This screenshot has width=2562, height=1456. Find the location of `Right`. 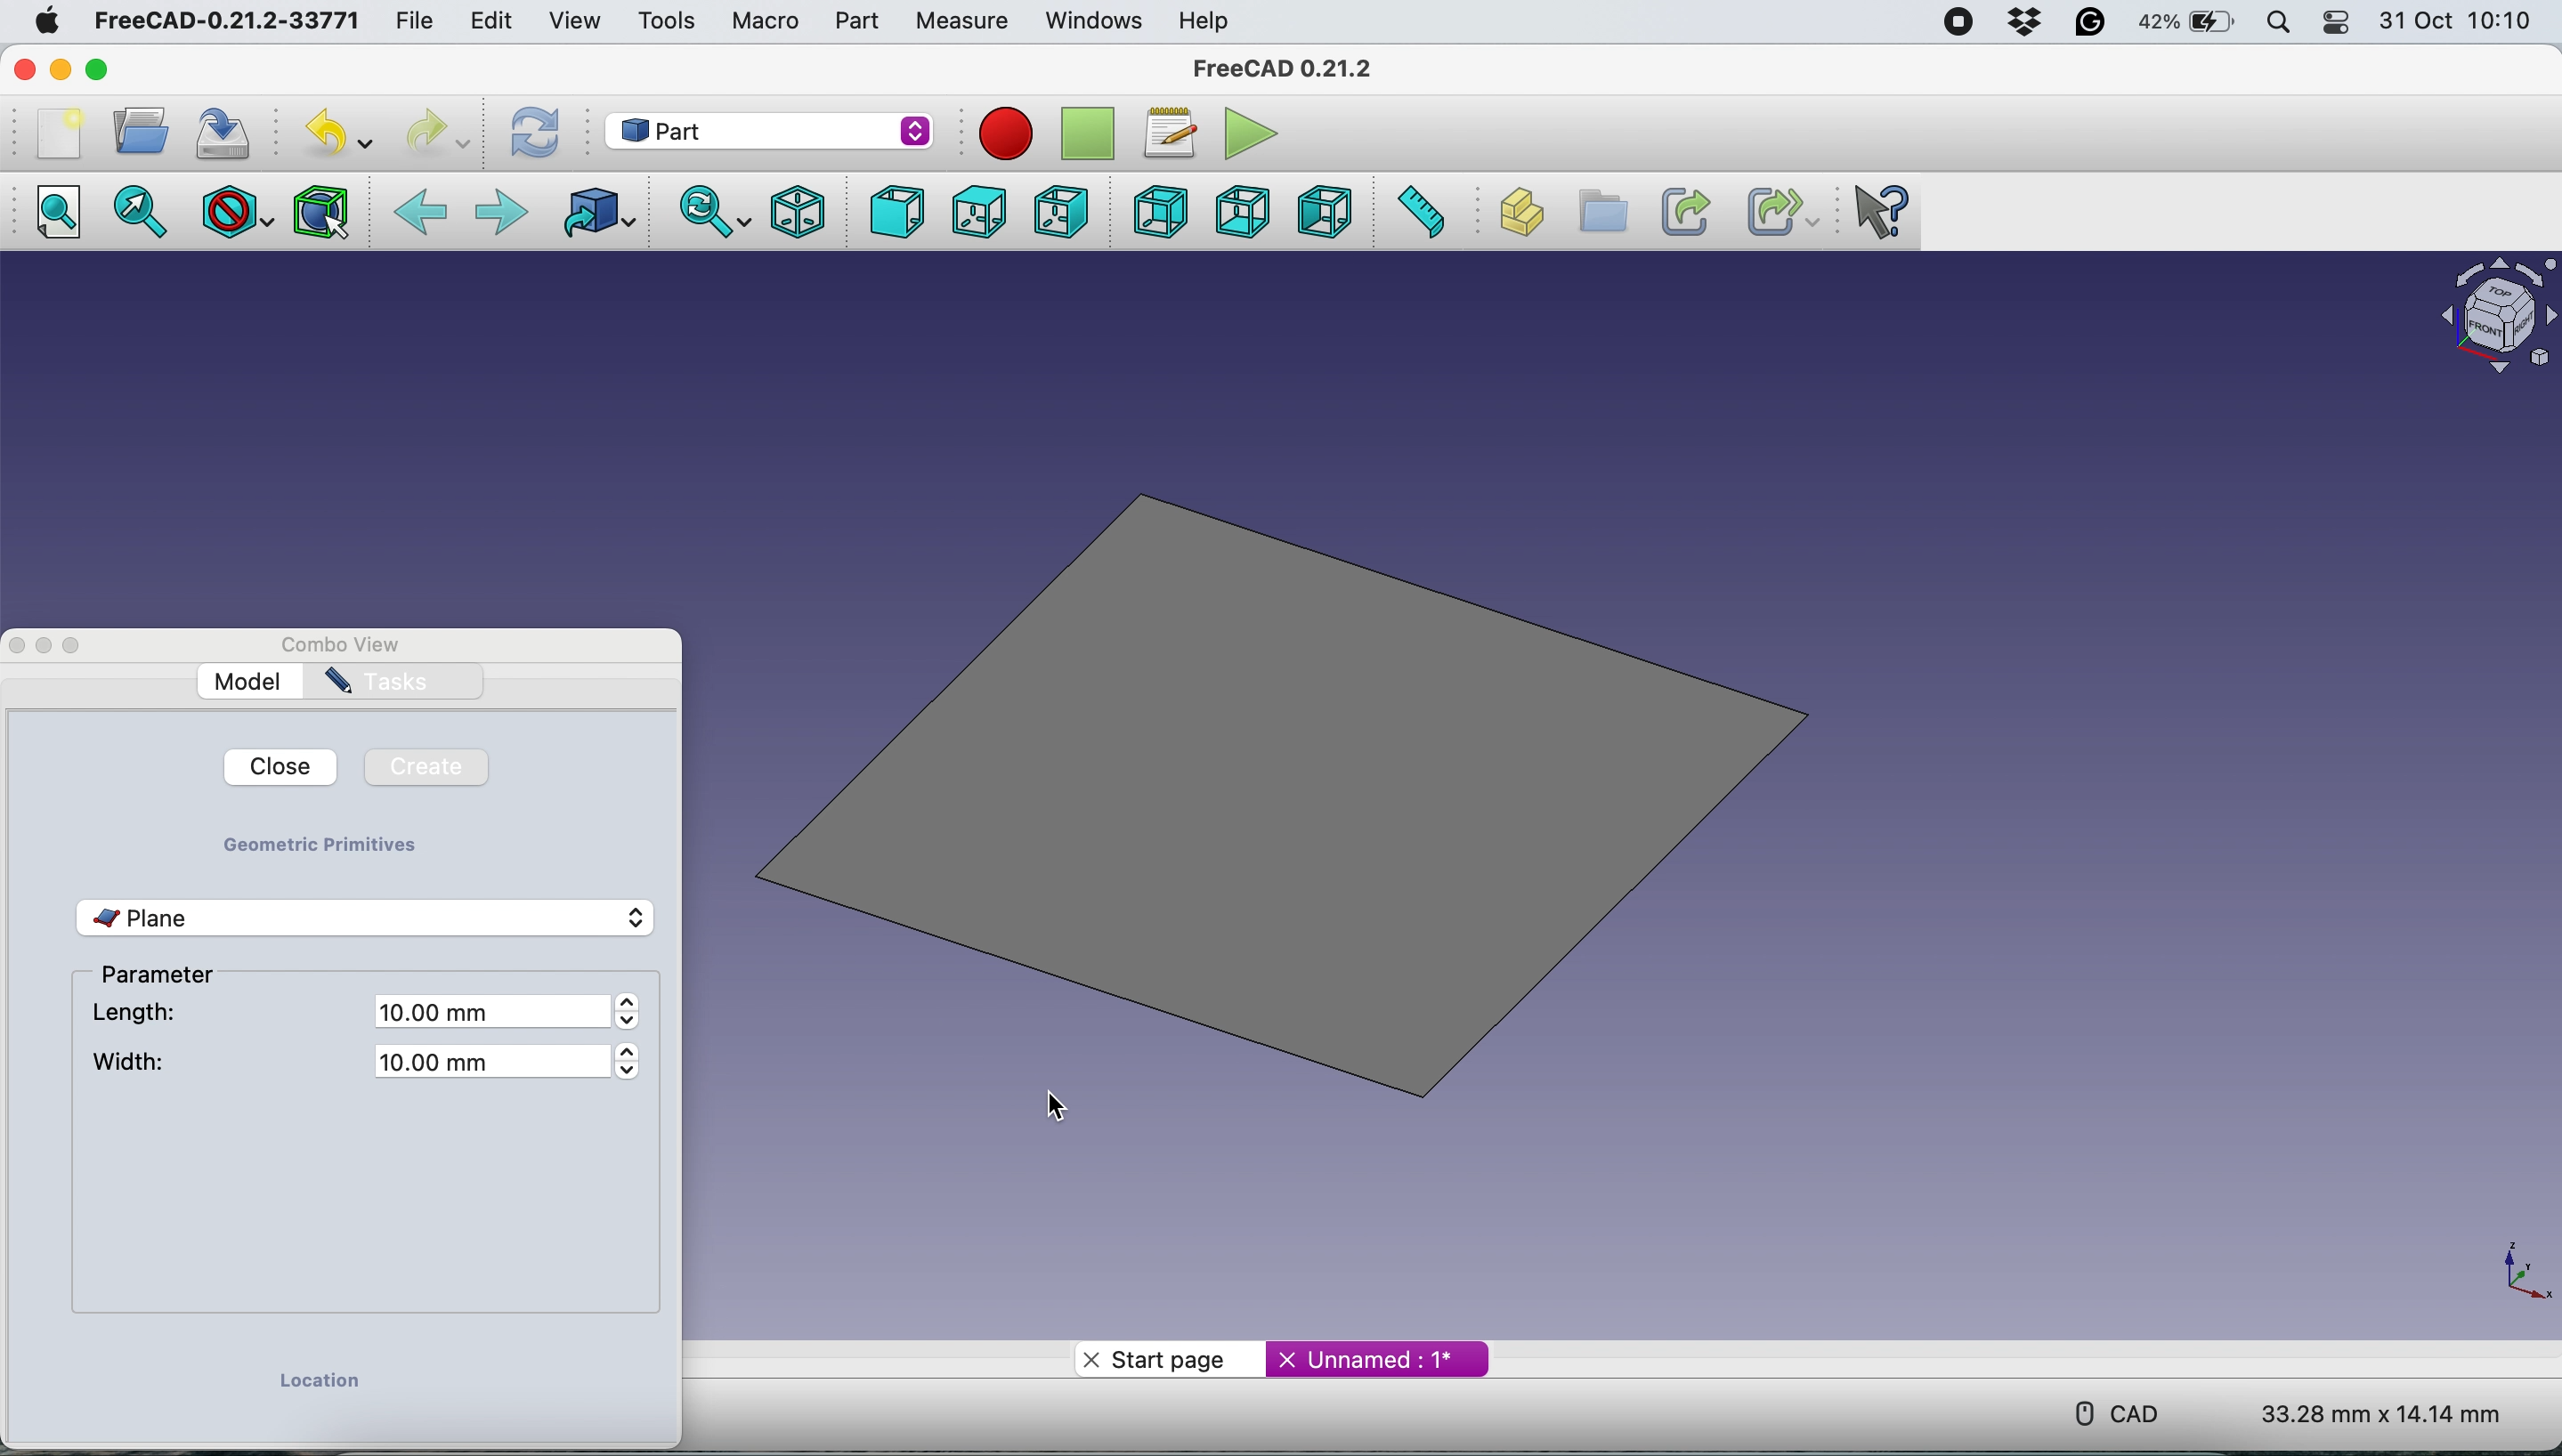

Right is located at coordinates (1057, 210).